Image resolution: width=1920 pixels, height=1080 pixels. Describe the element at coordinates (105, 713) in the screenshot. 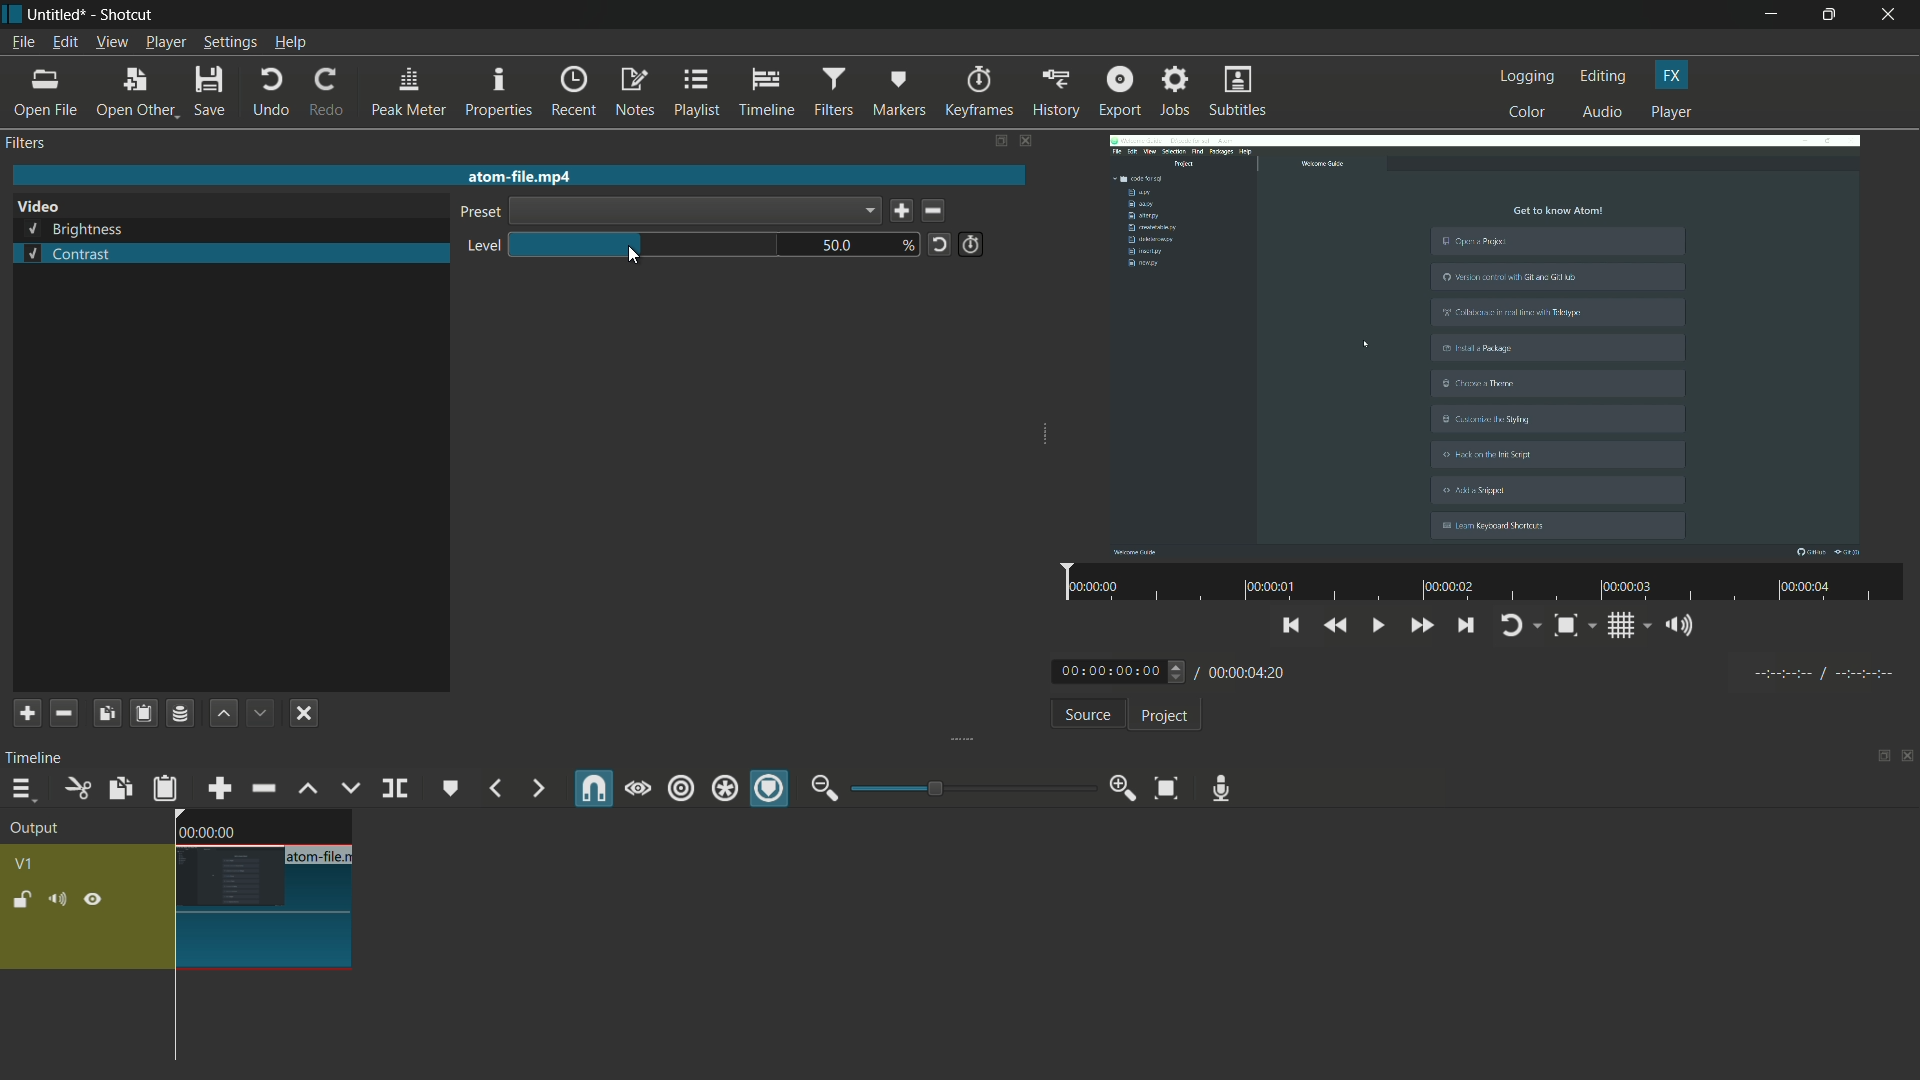

I see `copy filters` at that location.